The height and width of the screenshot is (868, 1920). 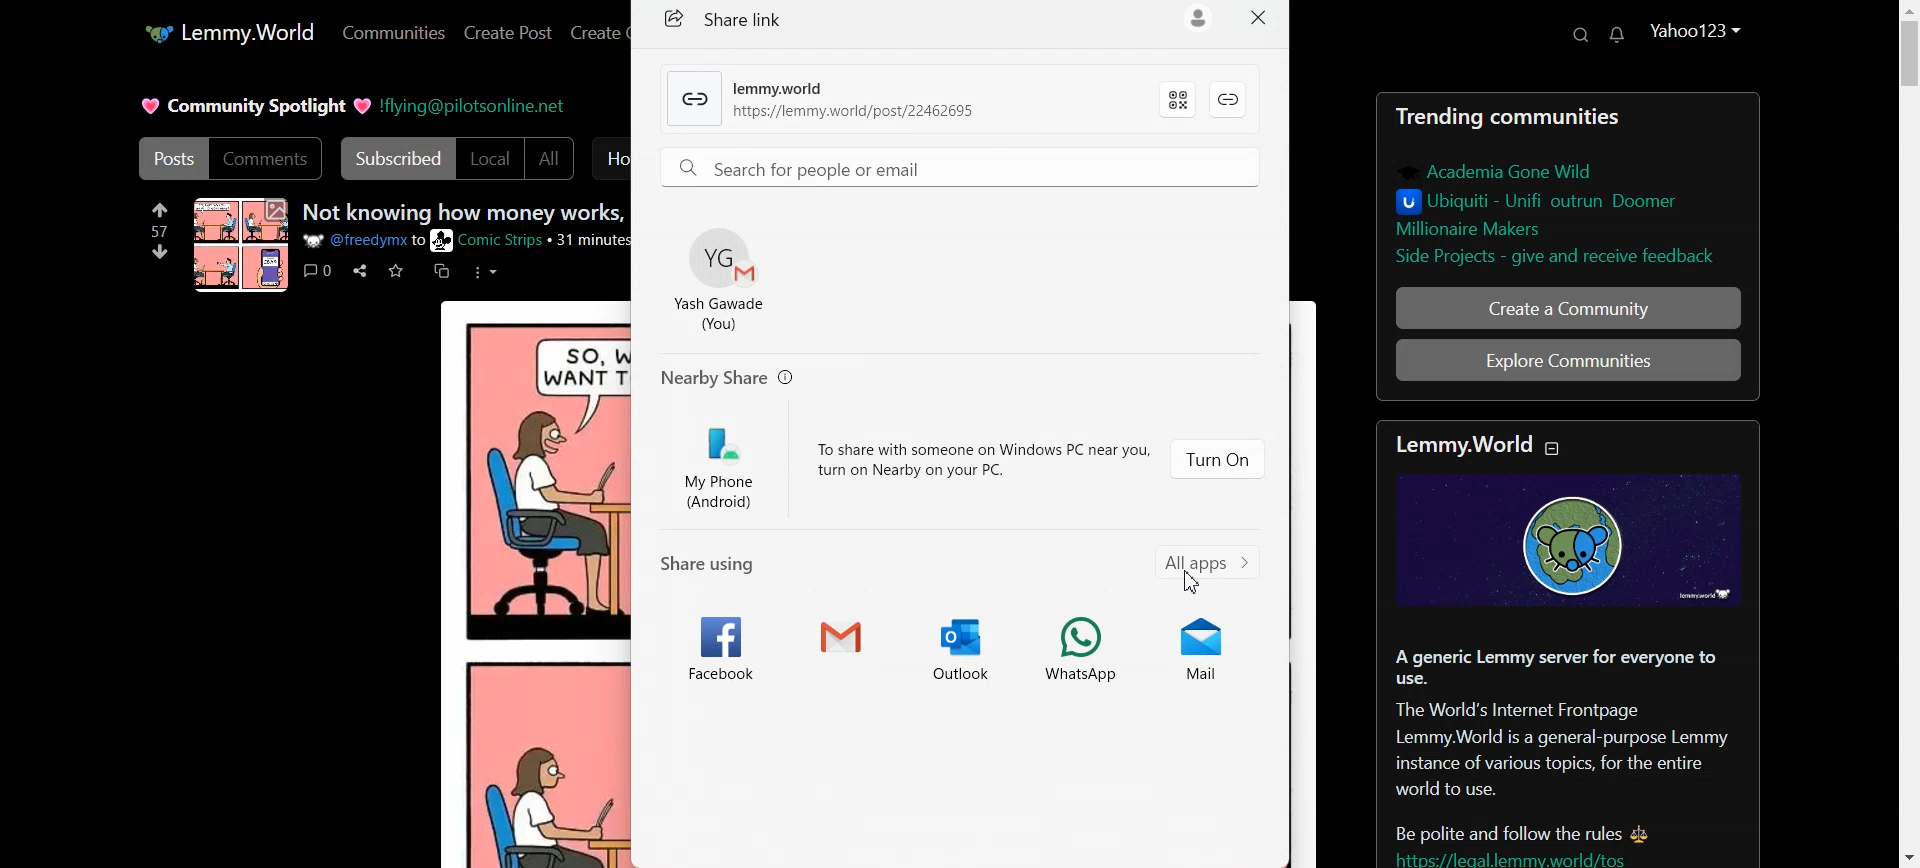 I want to click on Local, so click(x=490, y=158).